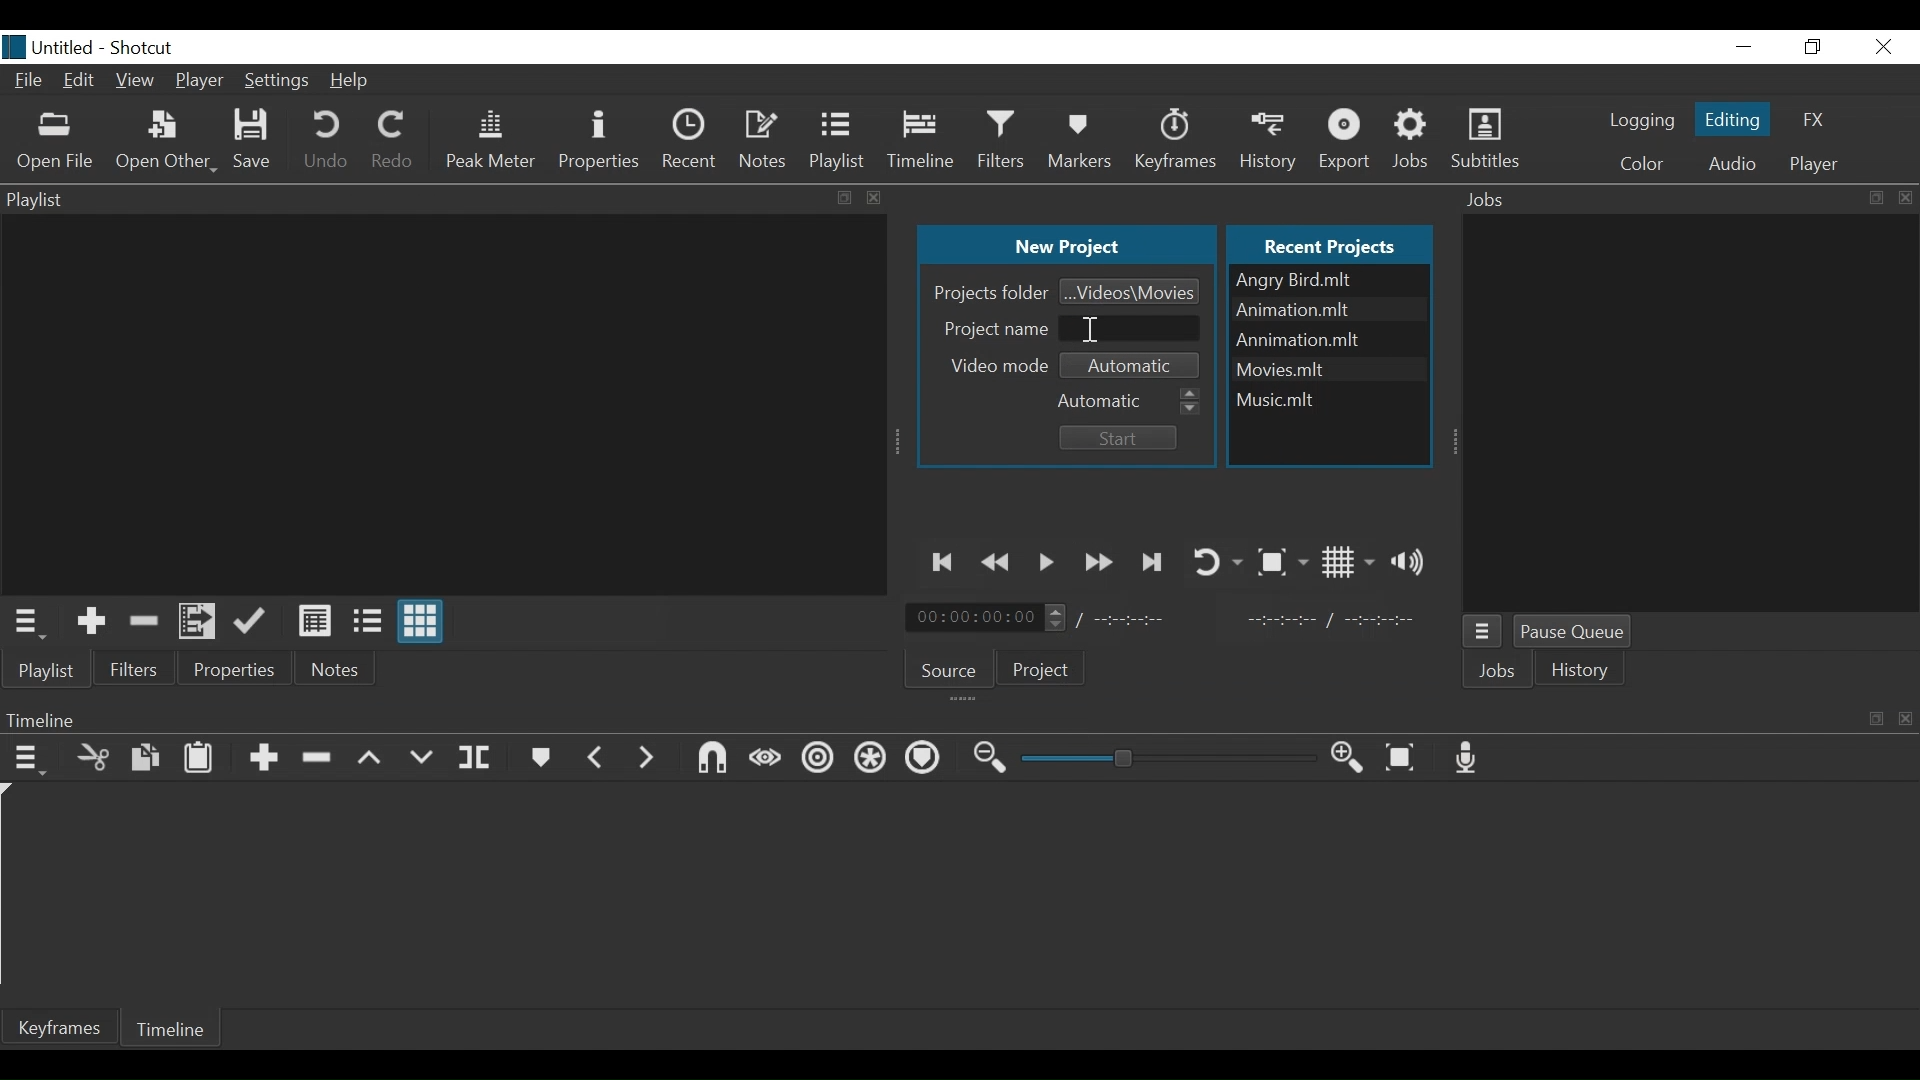  I want to click on Open Other, so click(165, 143).